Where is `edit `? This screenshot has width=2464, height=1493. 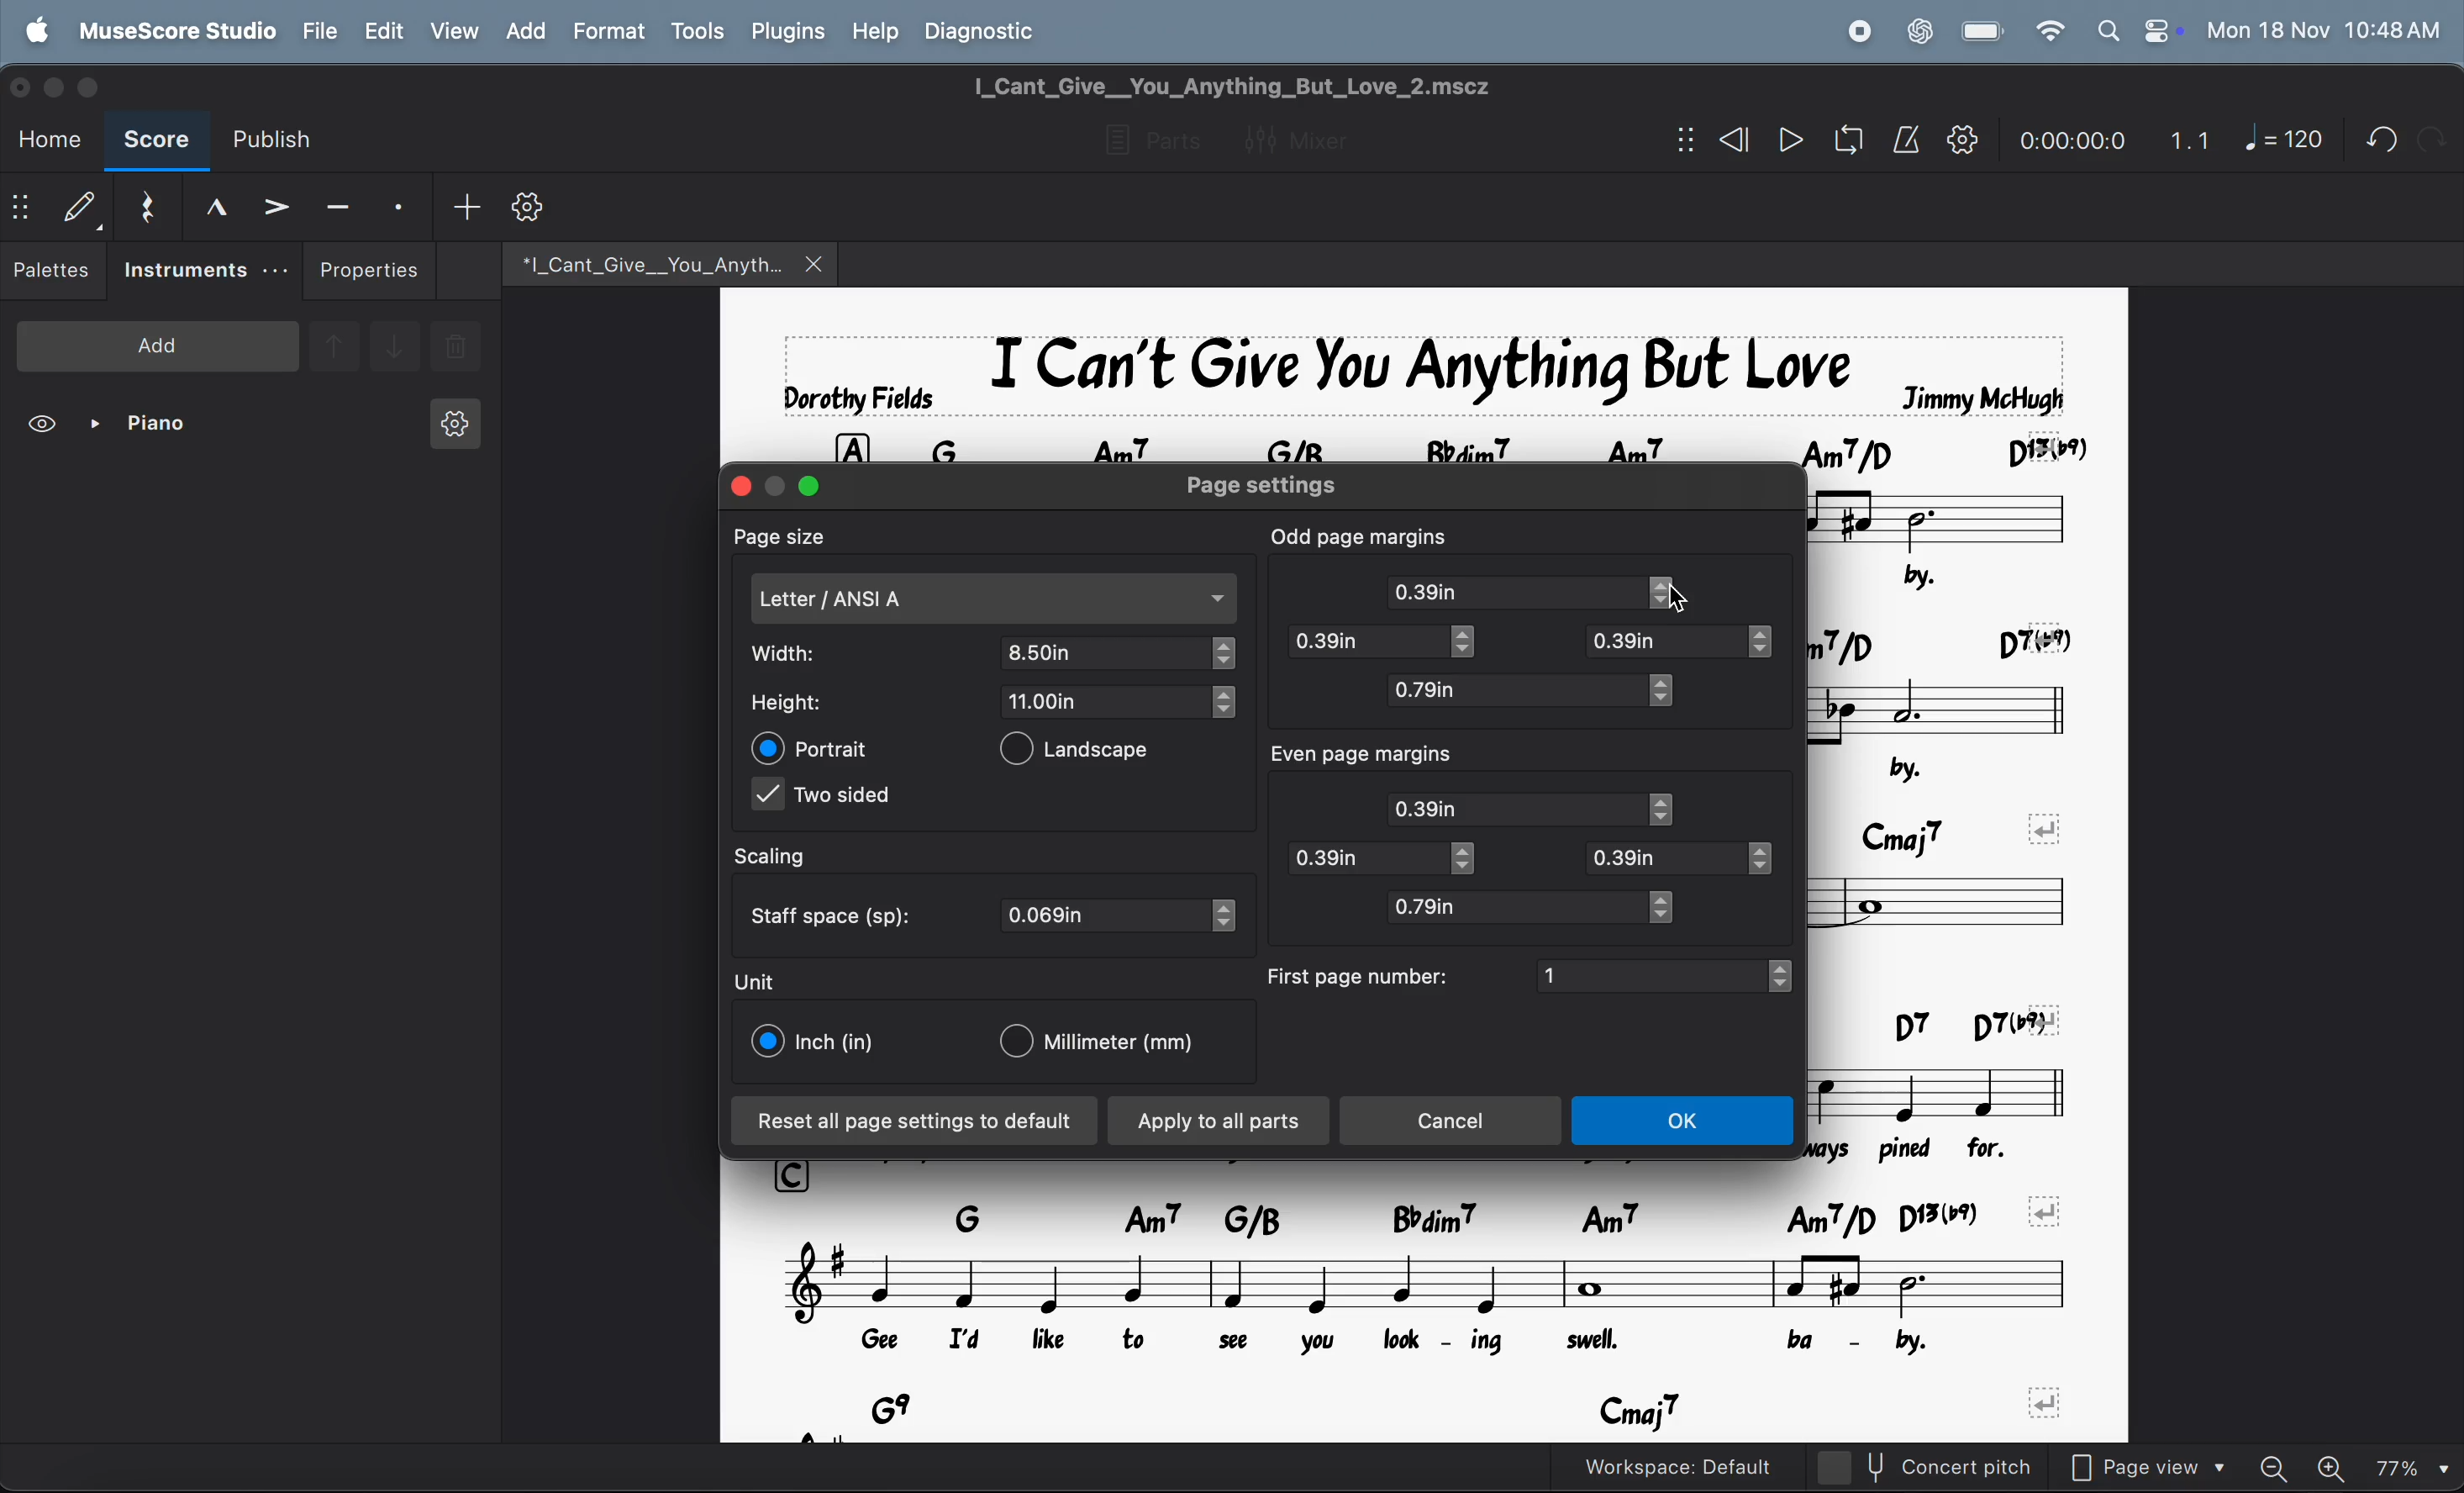
edit  is located at coordinates (382, 31).